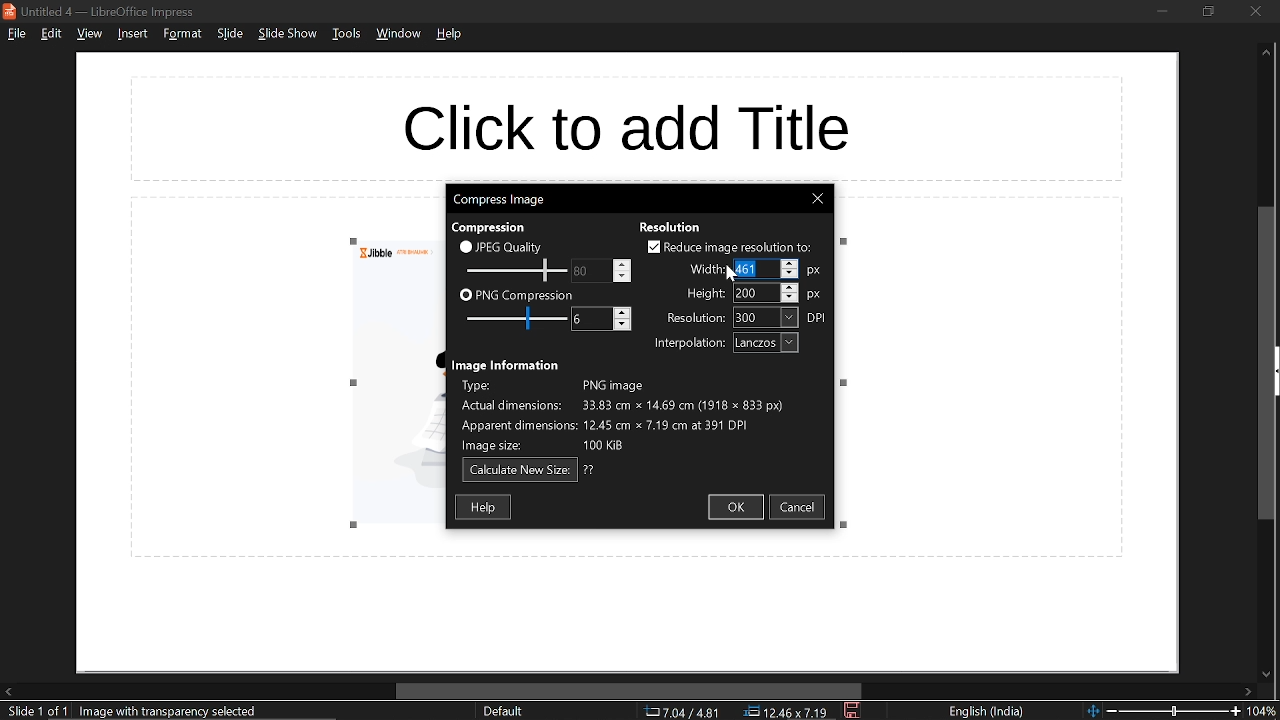  Describe the element at coordinates (729, 274) in the screenshot. I see `Cursor` at that location.